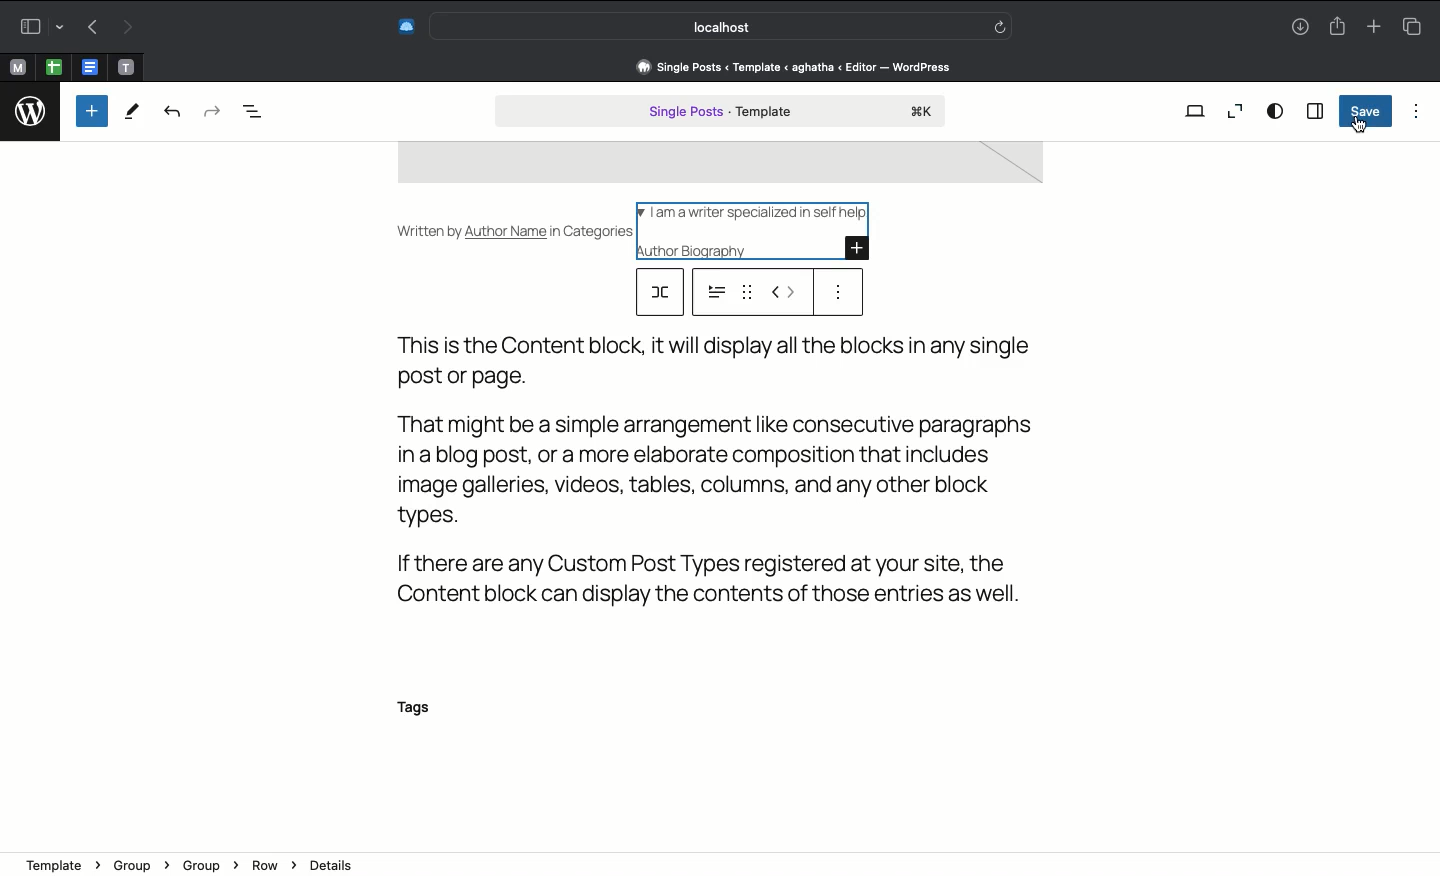 This screenshot has height=876, width=1440. Describe the element at coordinates (791, 66) in the screenshot. I see `Address` at that location.